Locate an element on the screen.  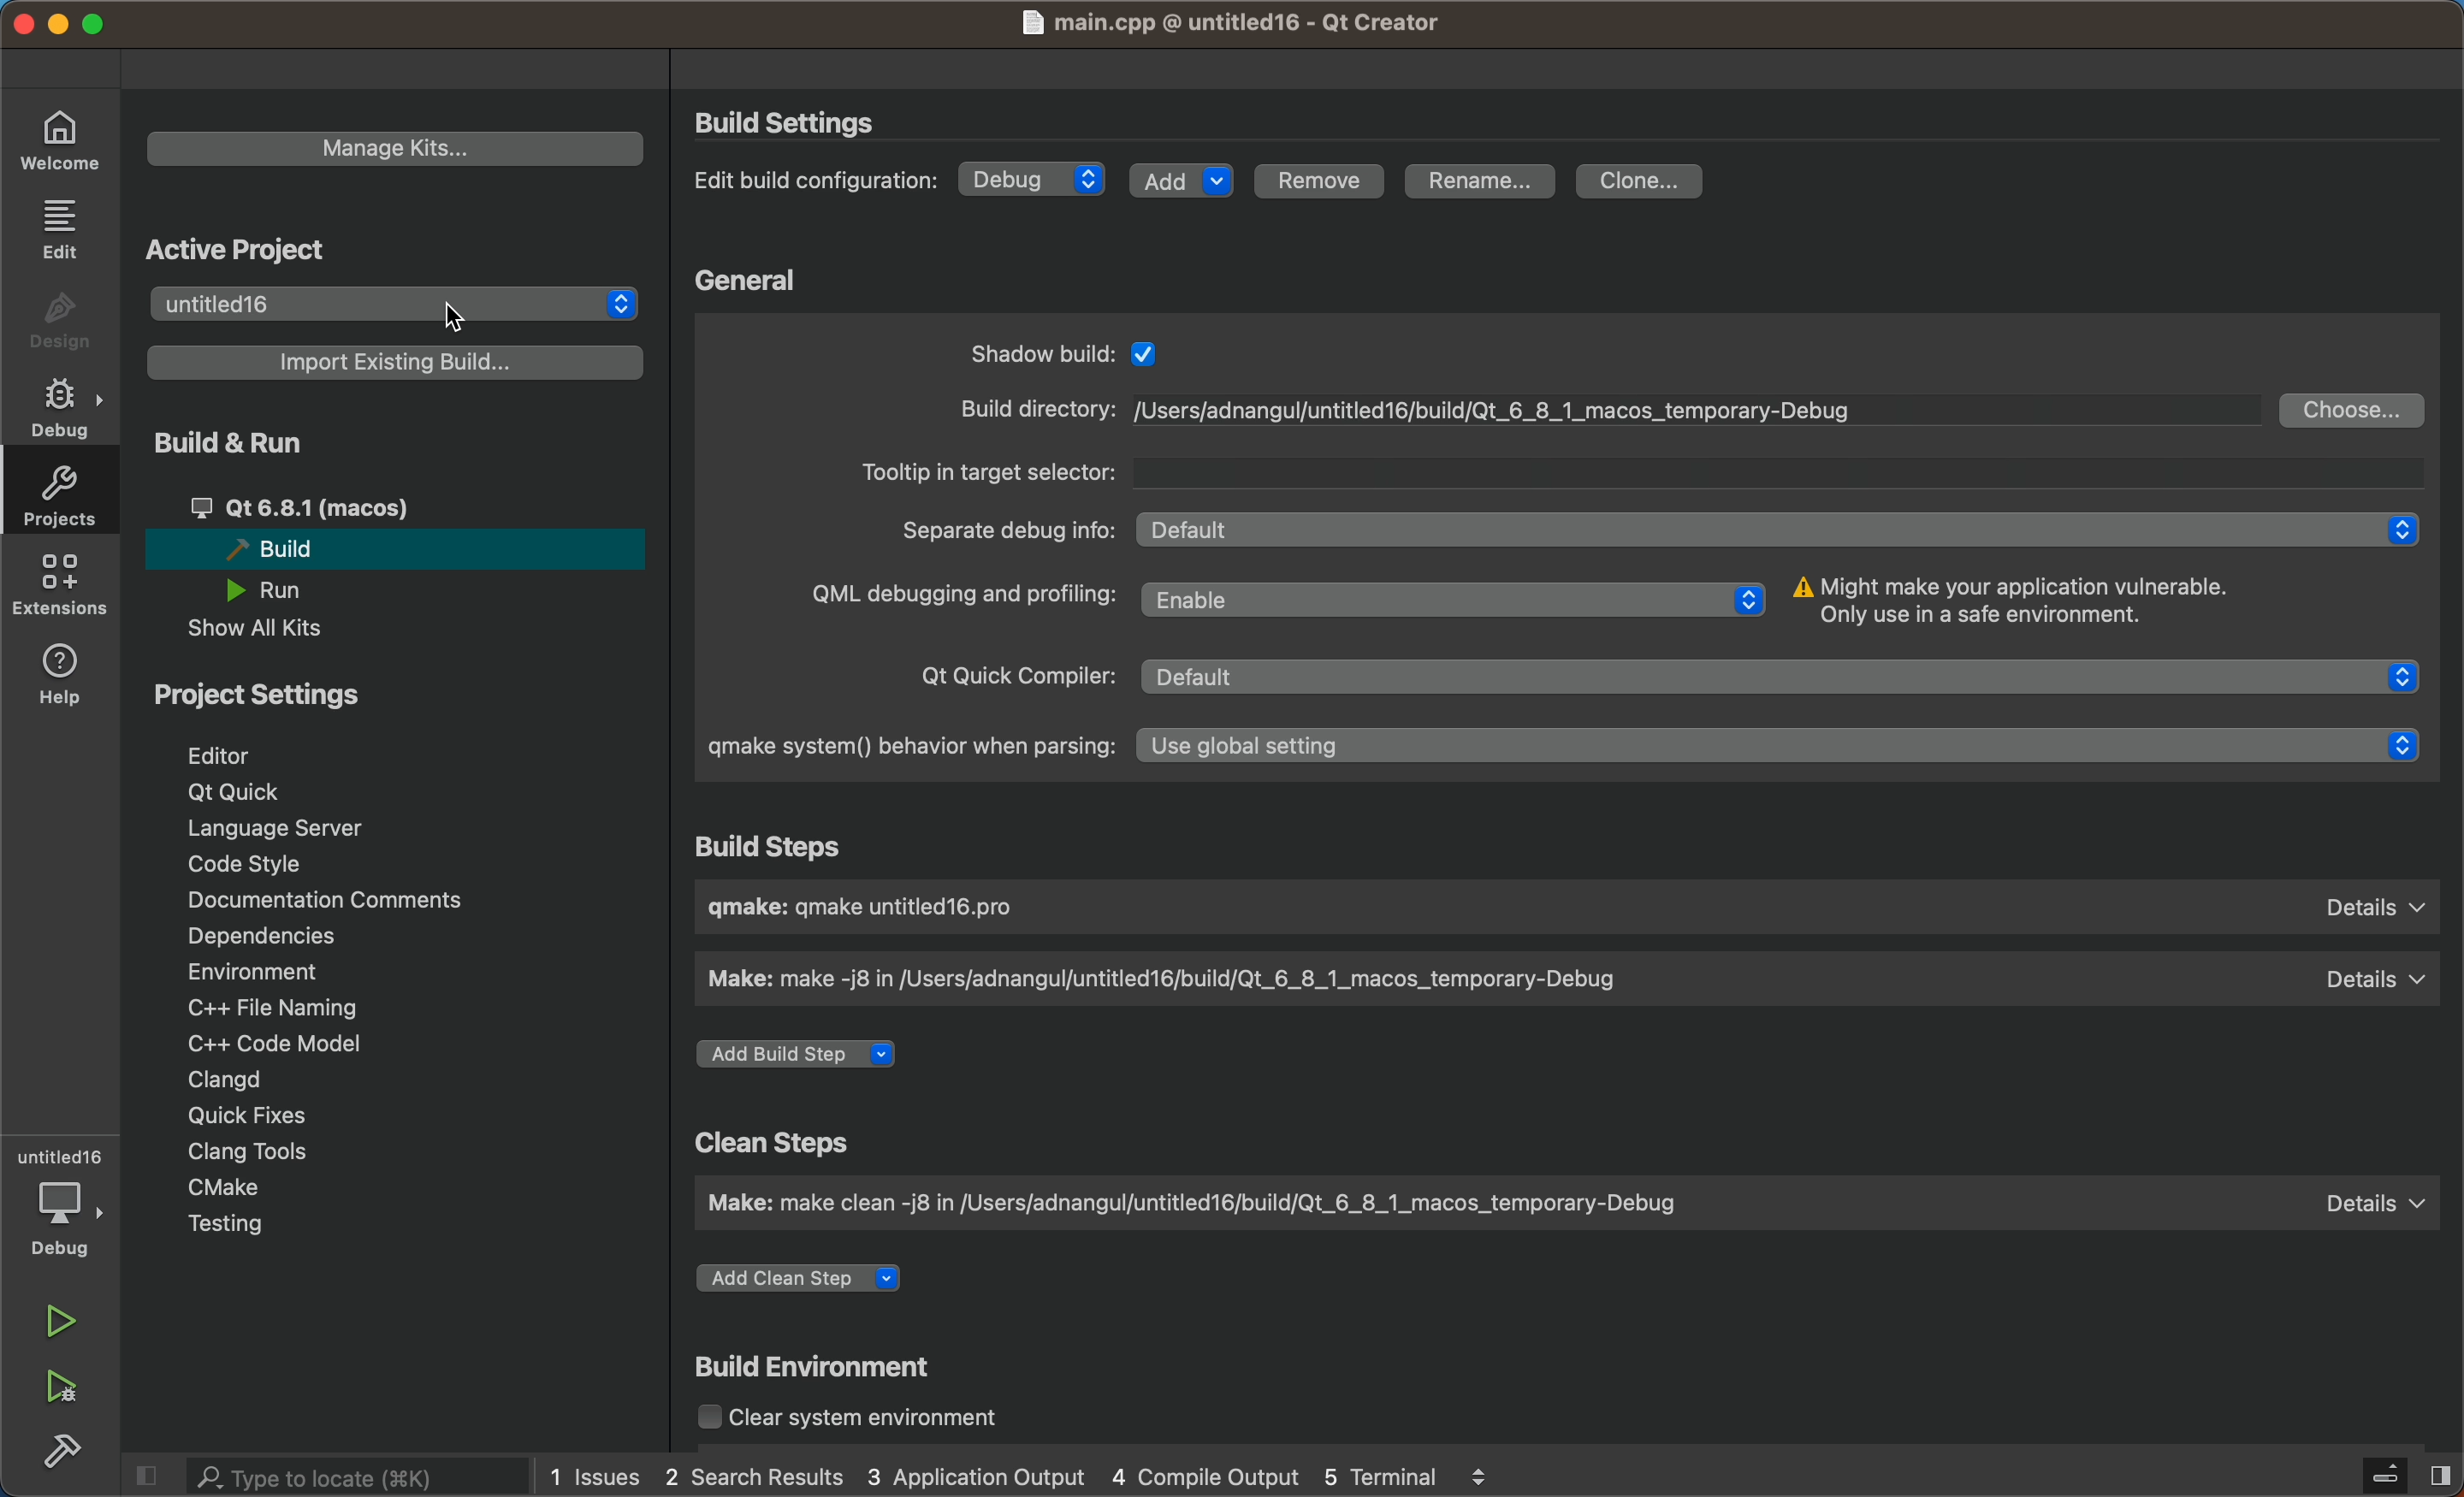
build steps is located at coordinates (771, 845).